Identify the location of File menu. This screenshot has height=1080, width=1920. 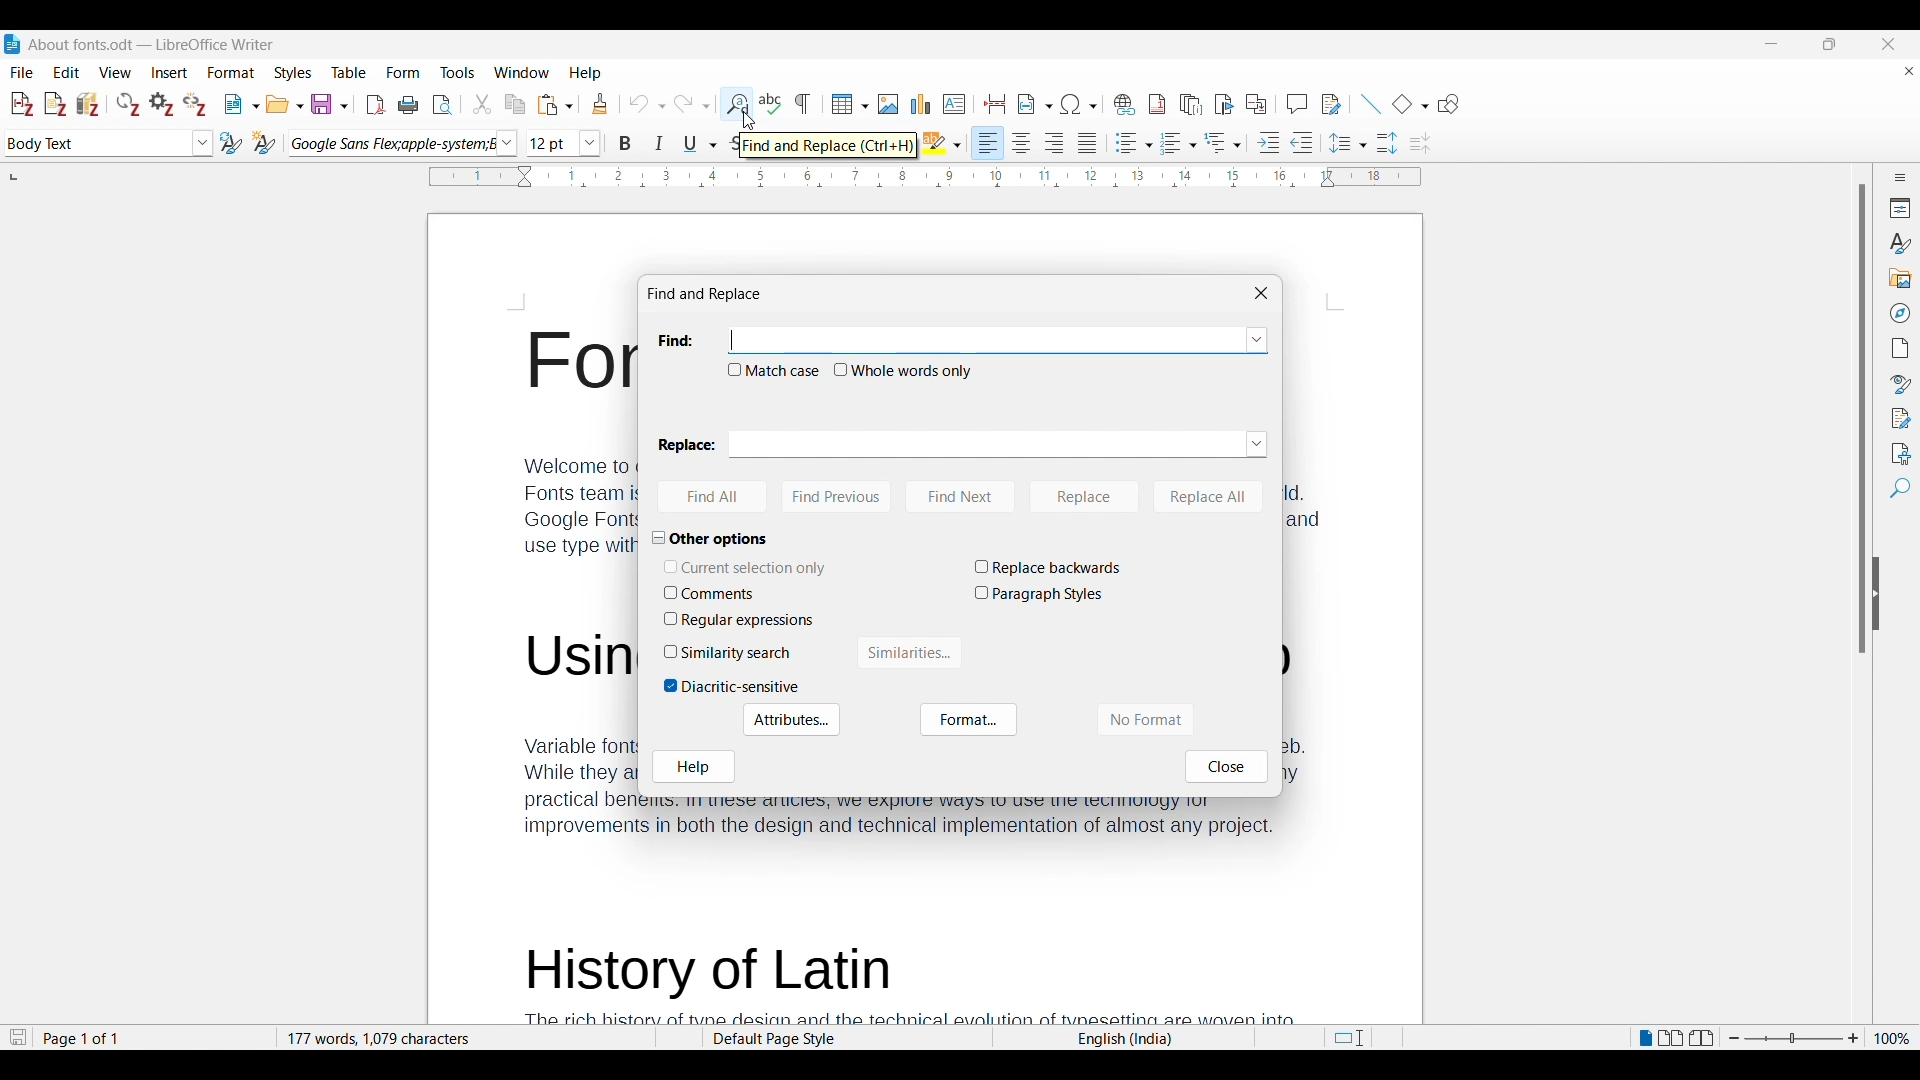
(22, 72).